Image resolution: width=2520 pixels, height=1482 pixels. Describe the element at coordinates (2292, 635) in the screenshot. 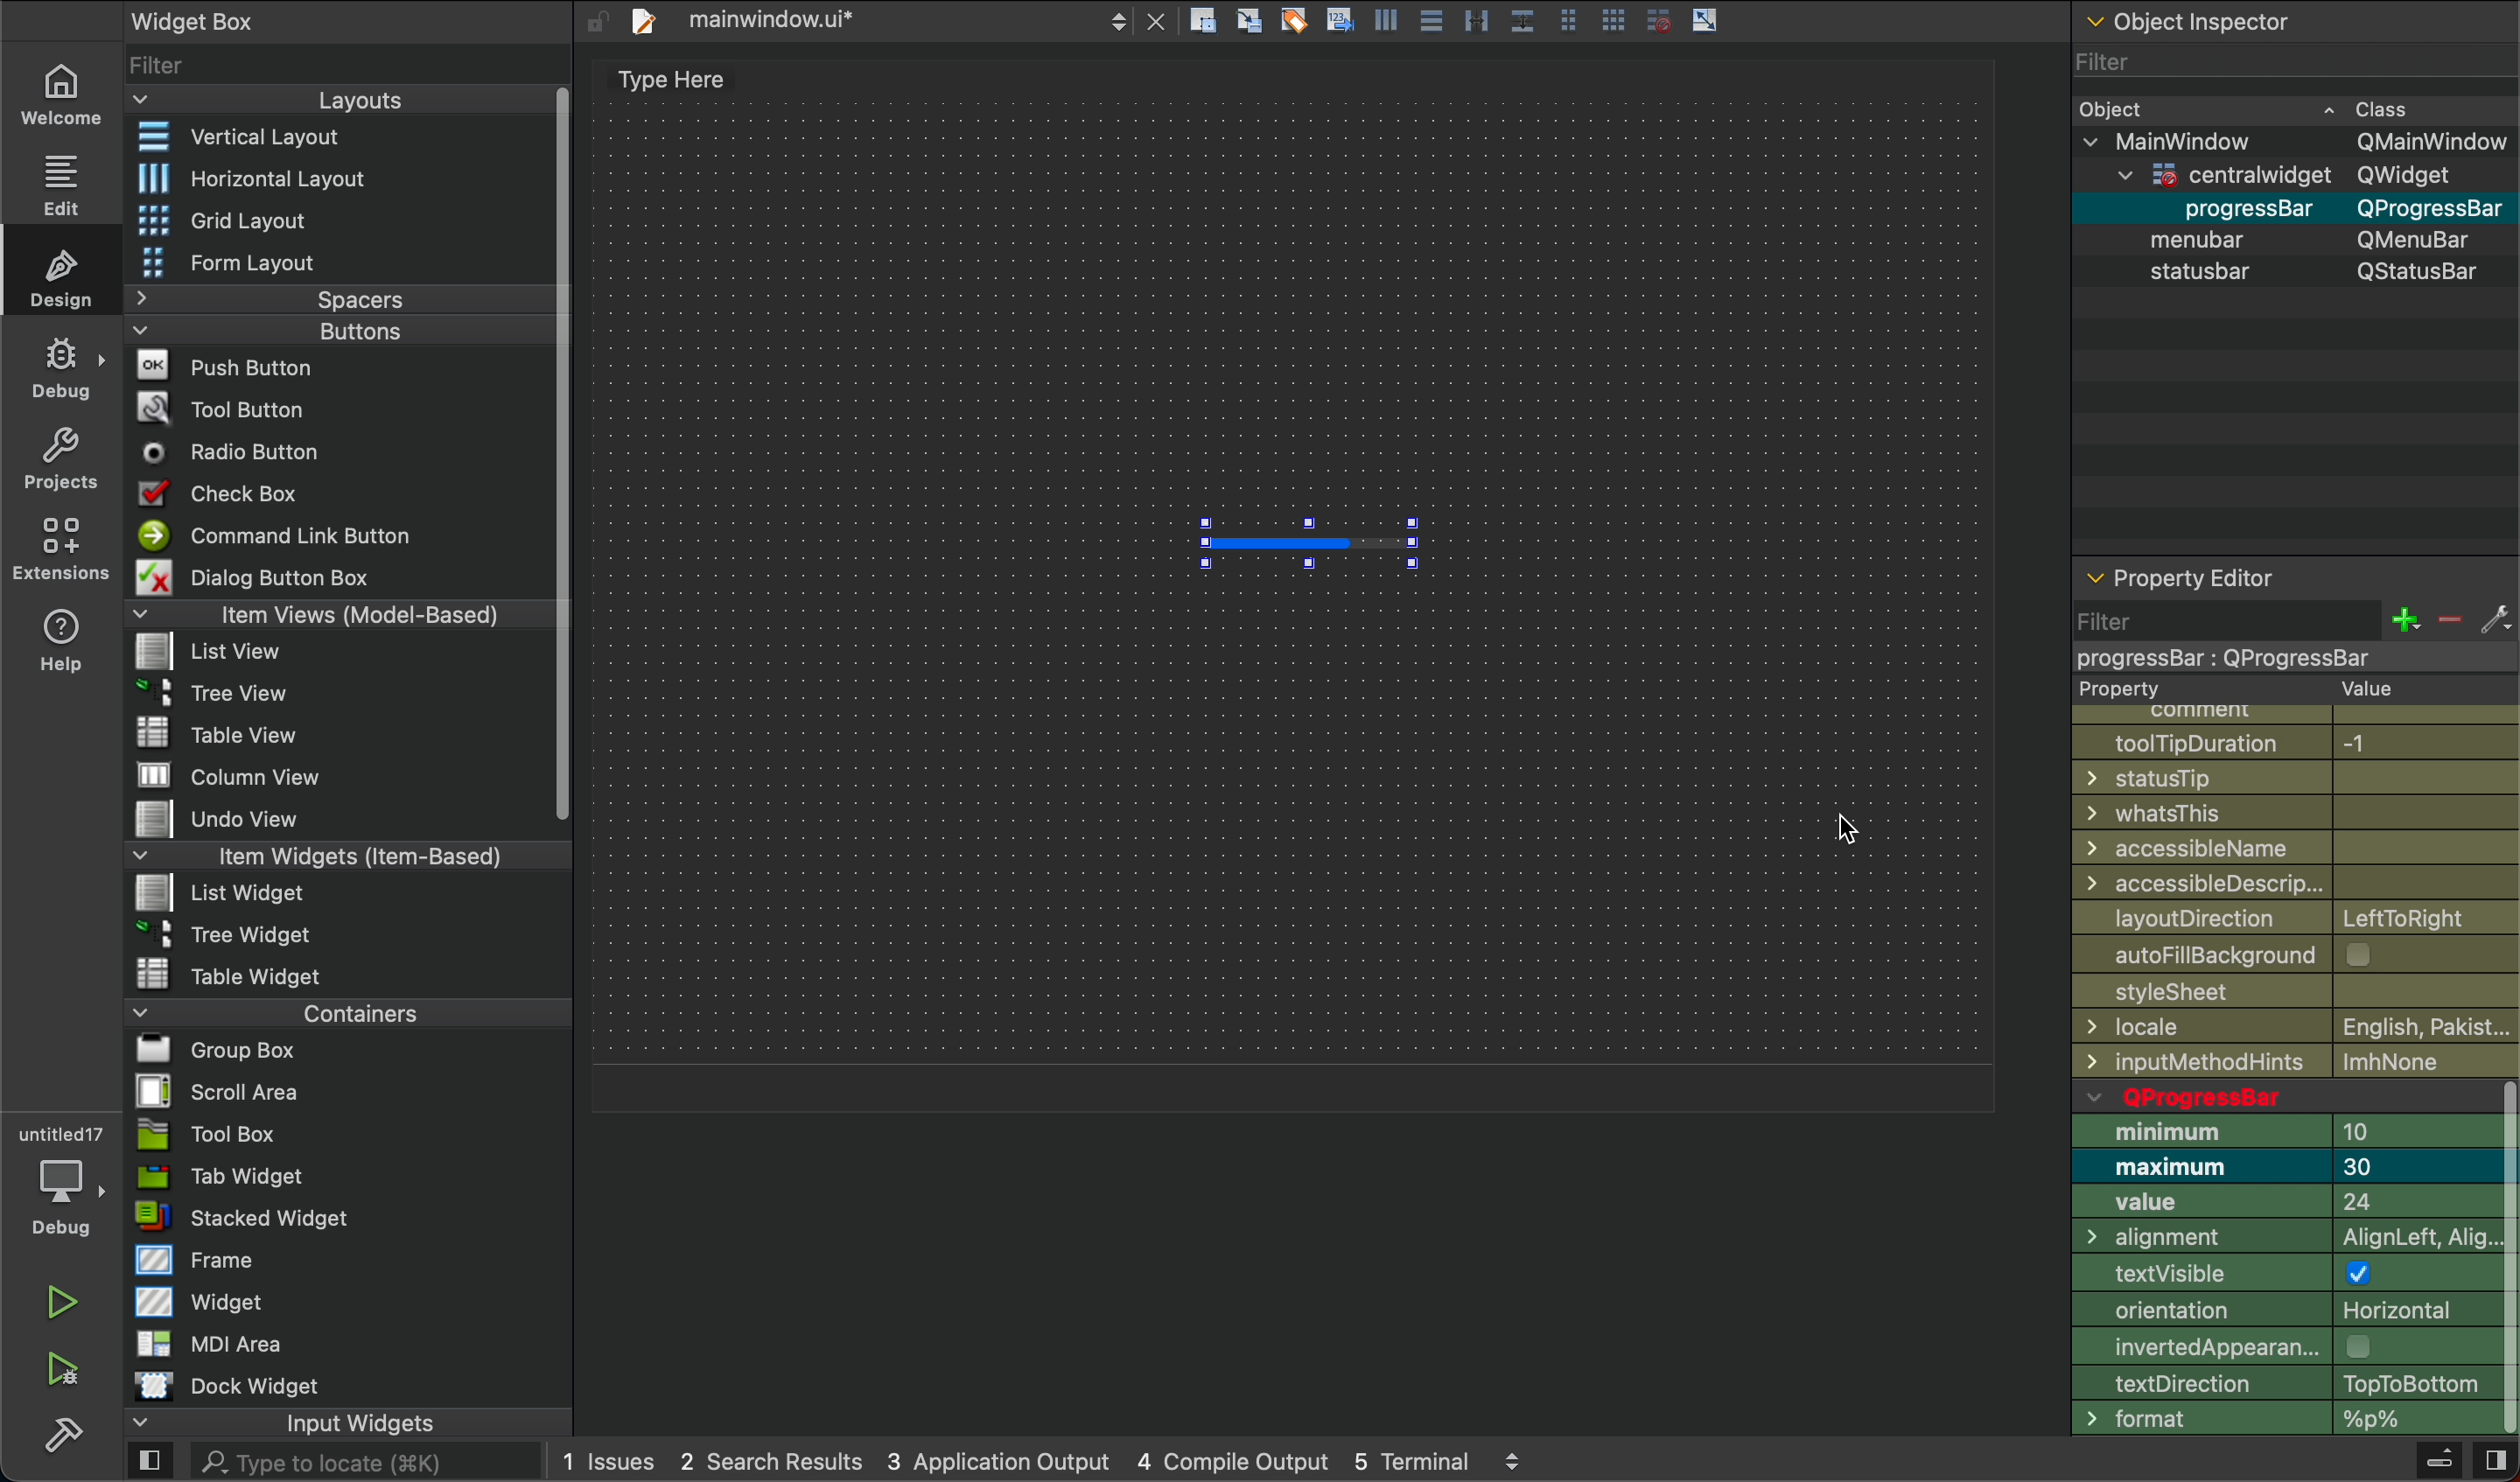

I see `filter` at that location.